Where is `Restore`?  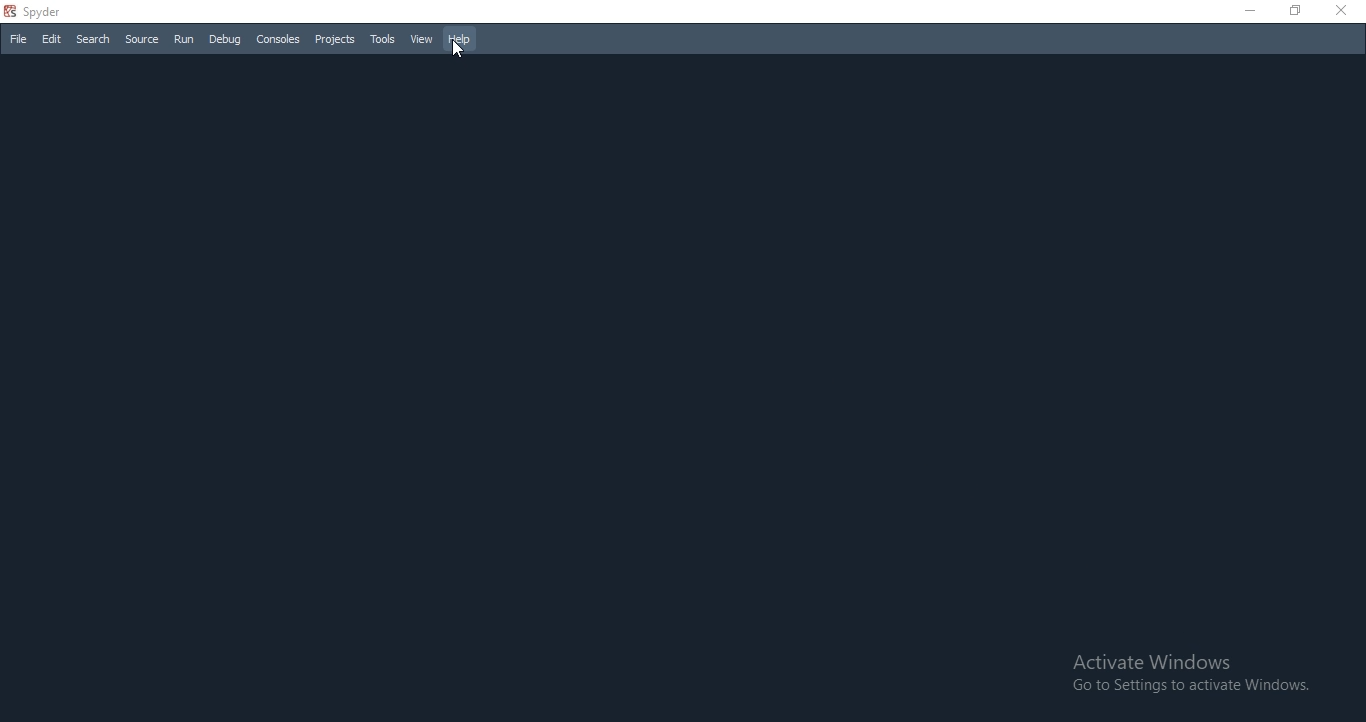 Restore is located at coordinates (1297, 12).